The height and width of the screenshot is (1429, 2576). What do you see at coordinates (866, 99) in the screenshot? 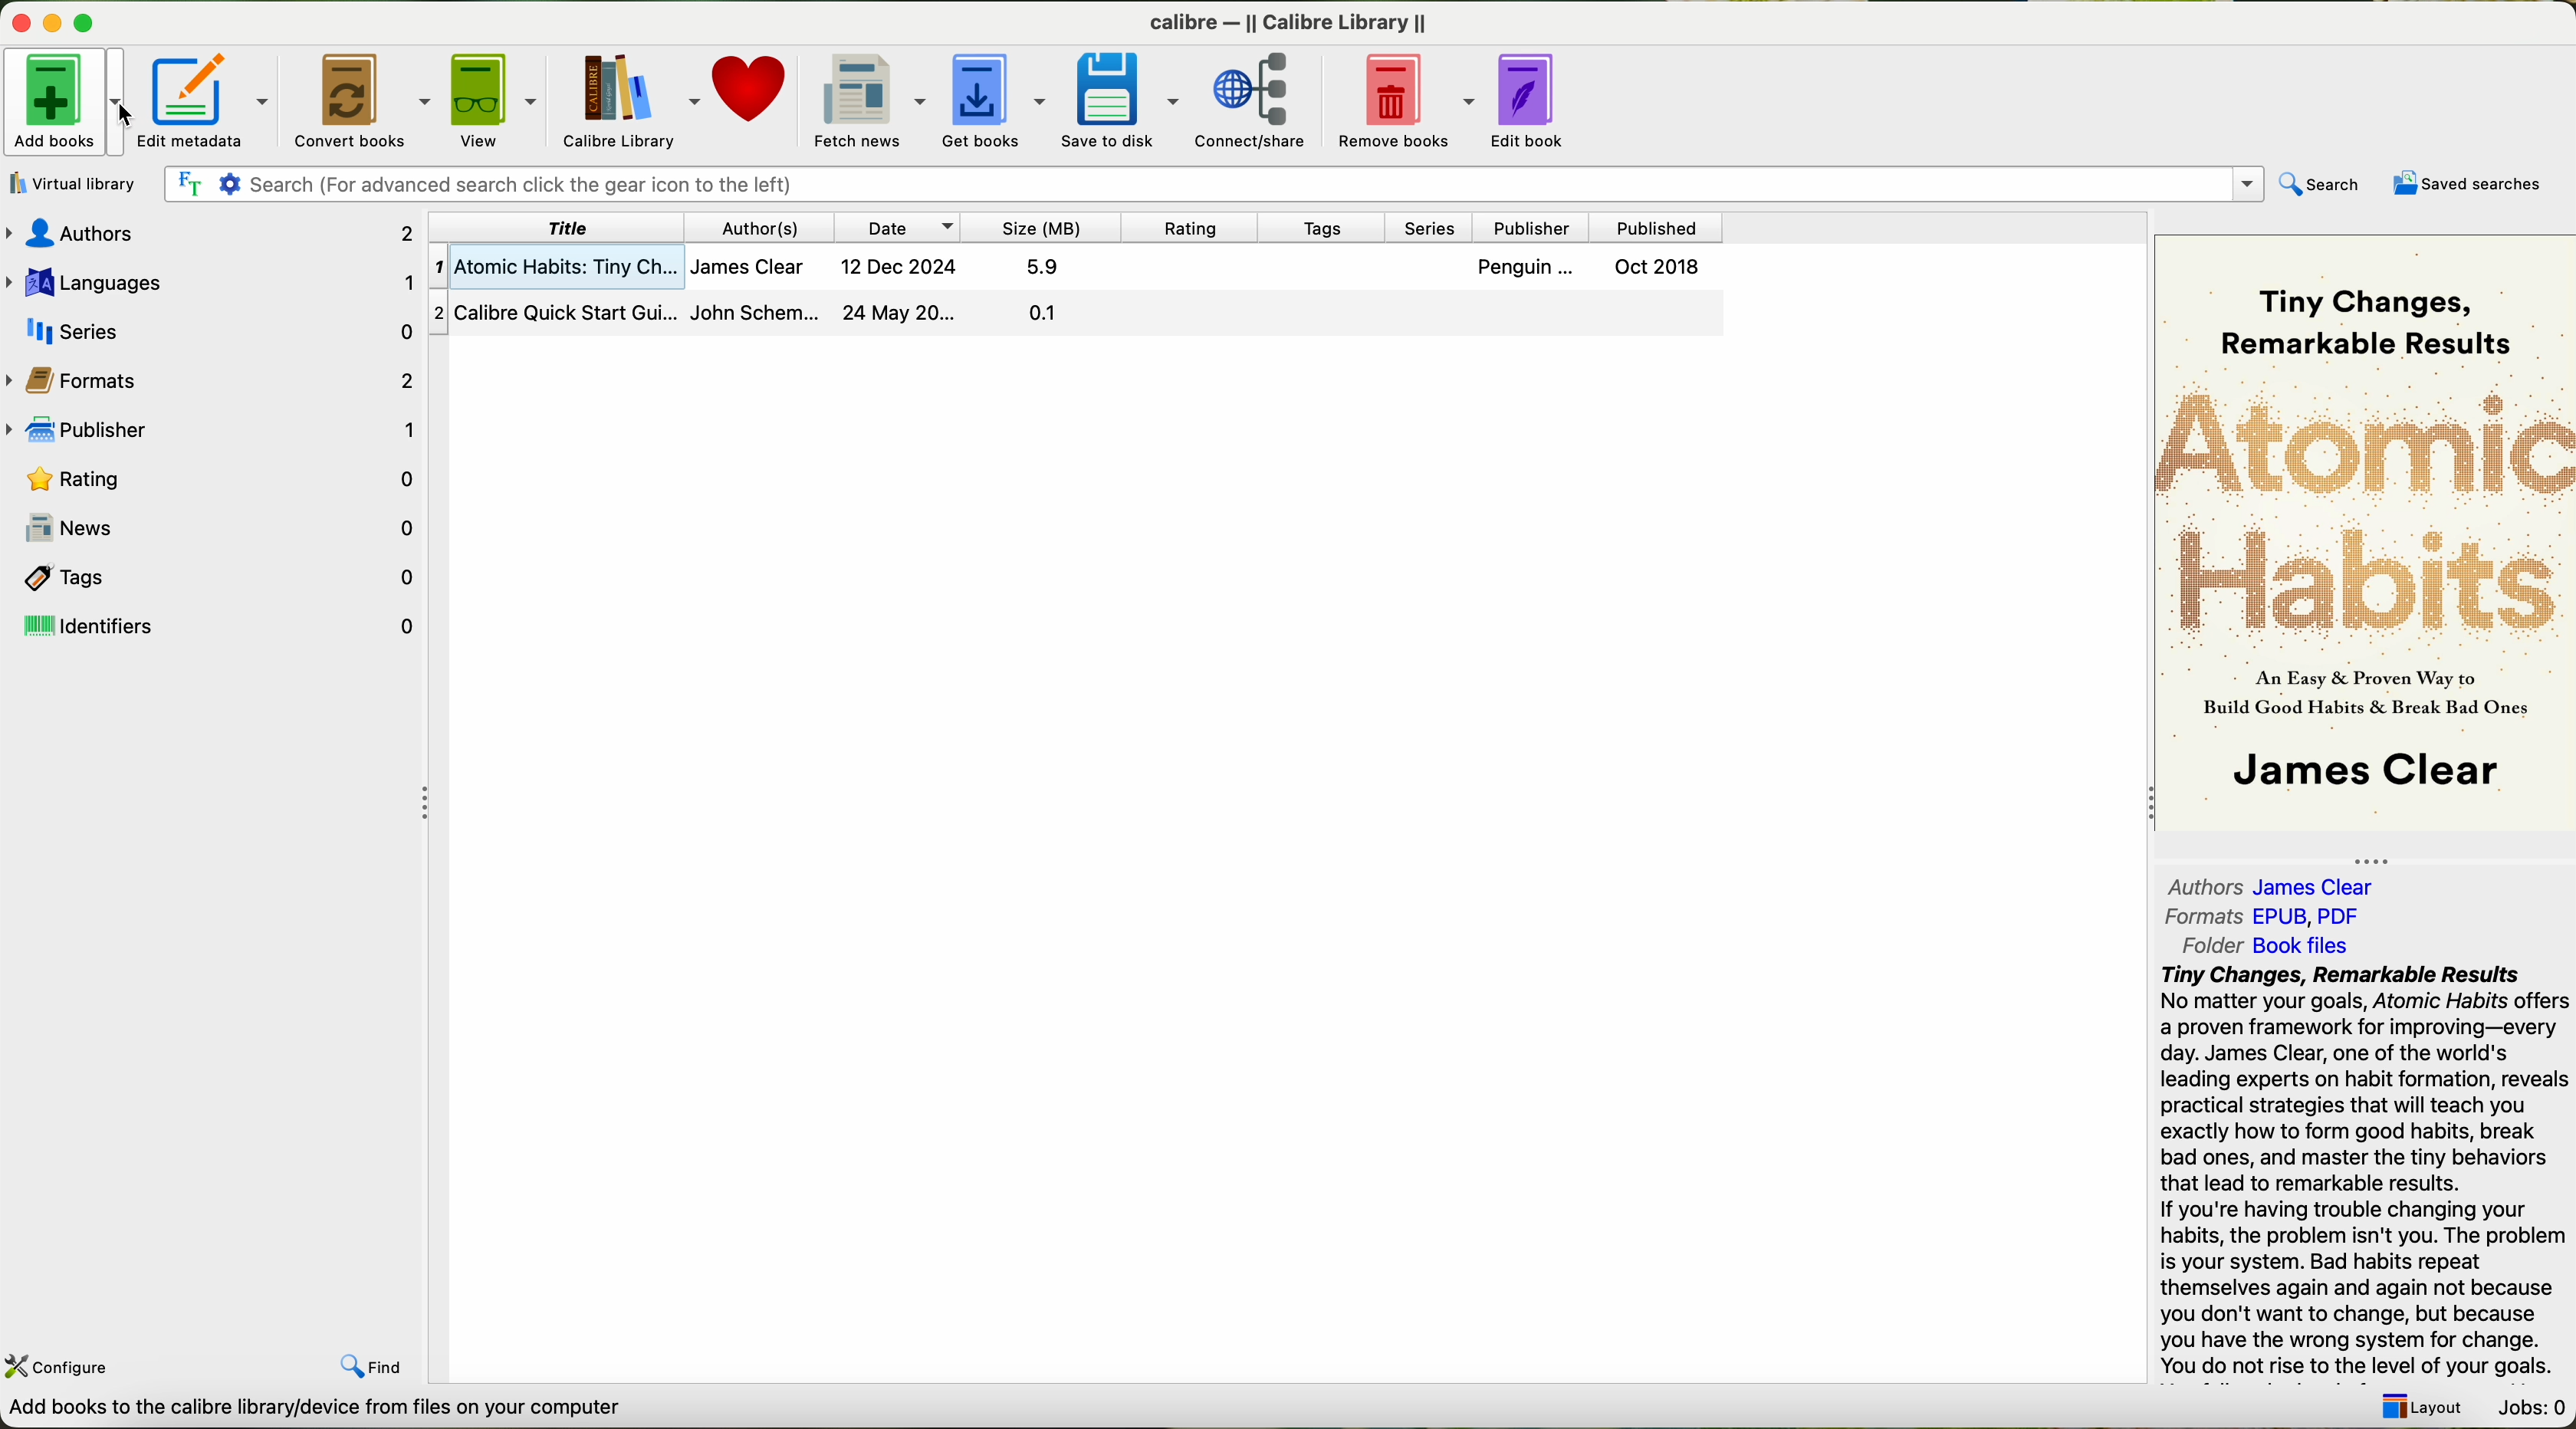
I see `fetch news` at bounding box center [866, 99].